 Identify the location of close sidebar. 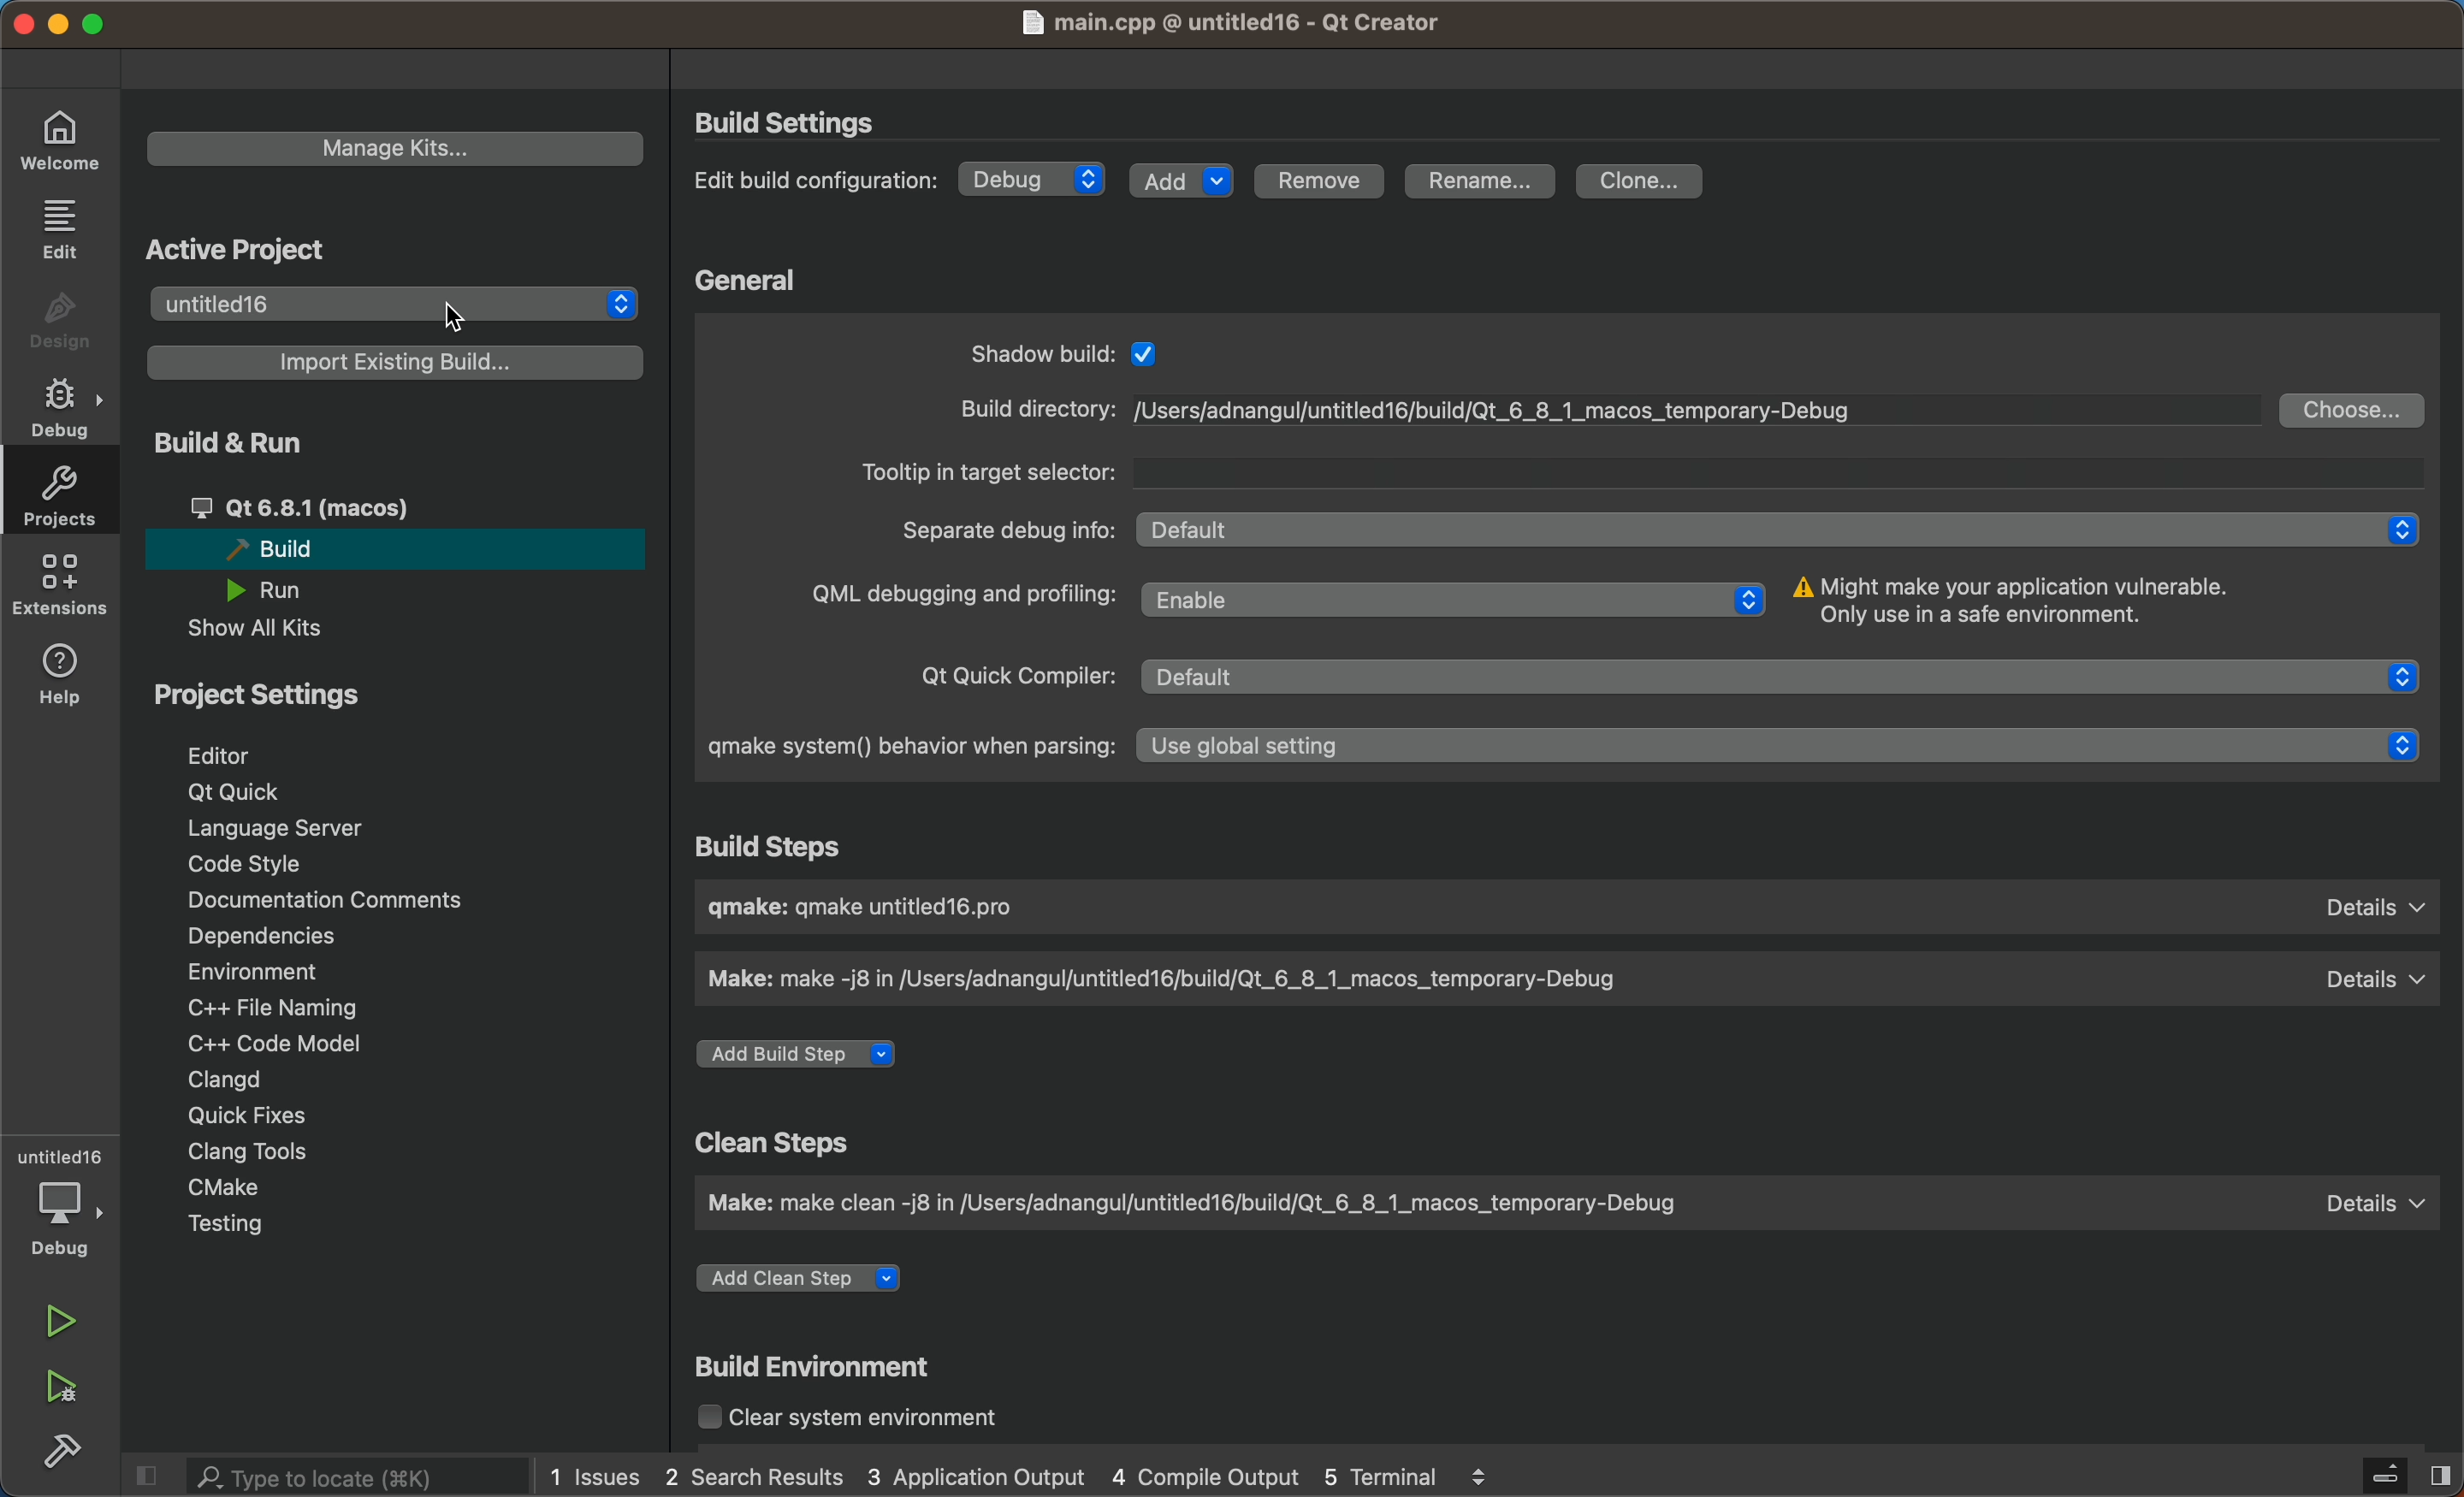
(2379, 1470).